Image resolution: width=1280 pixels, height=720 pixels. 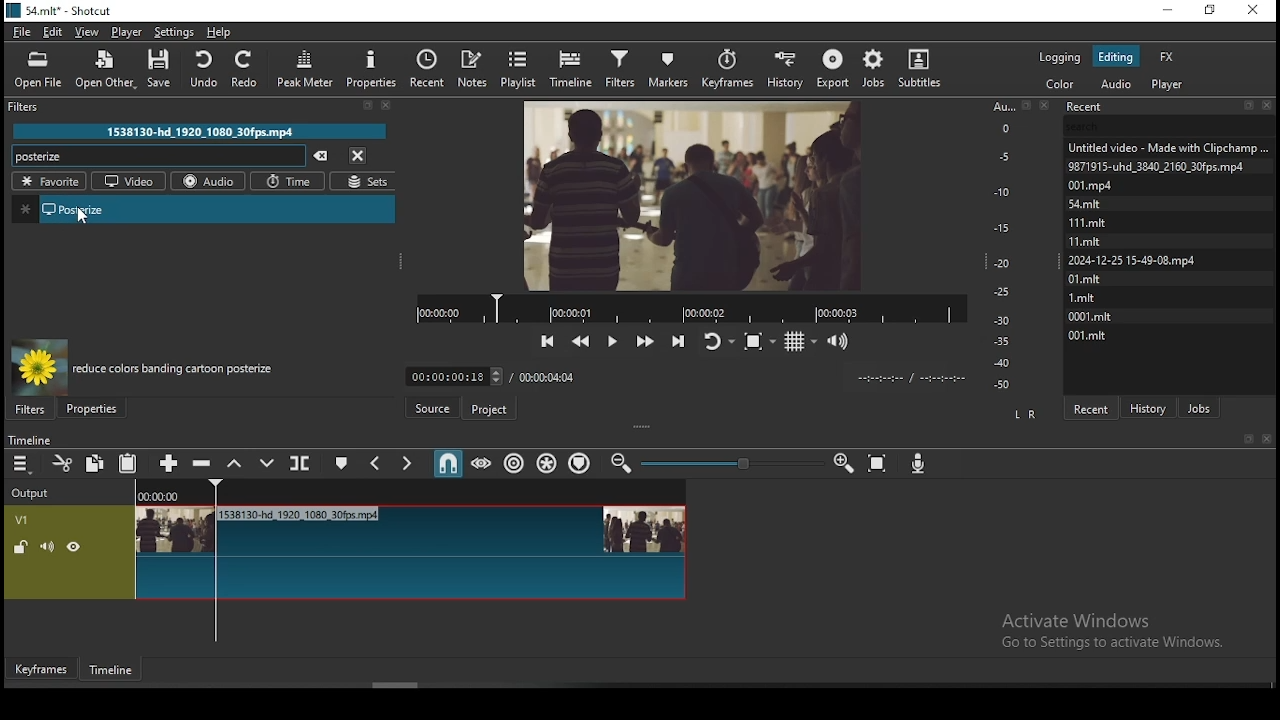 What do you see at coordinates (37, 490) in the screenshot?
I see `output` at bounding box center [37, 490].